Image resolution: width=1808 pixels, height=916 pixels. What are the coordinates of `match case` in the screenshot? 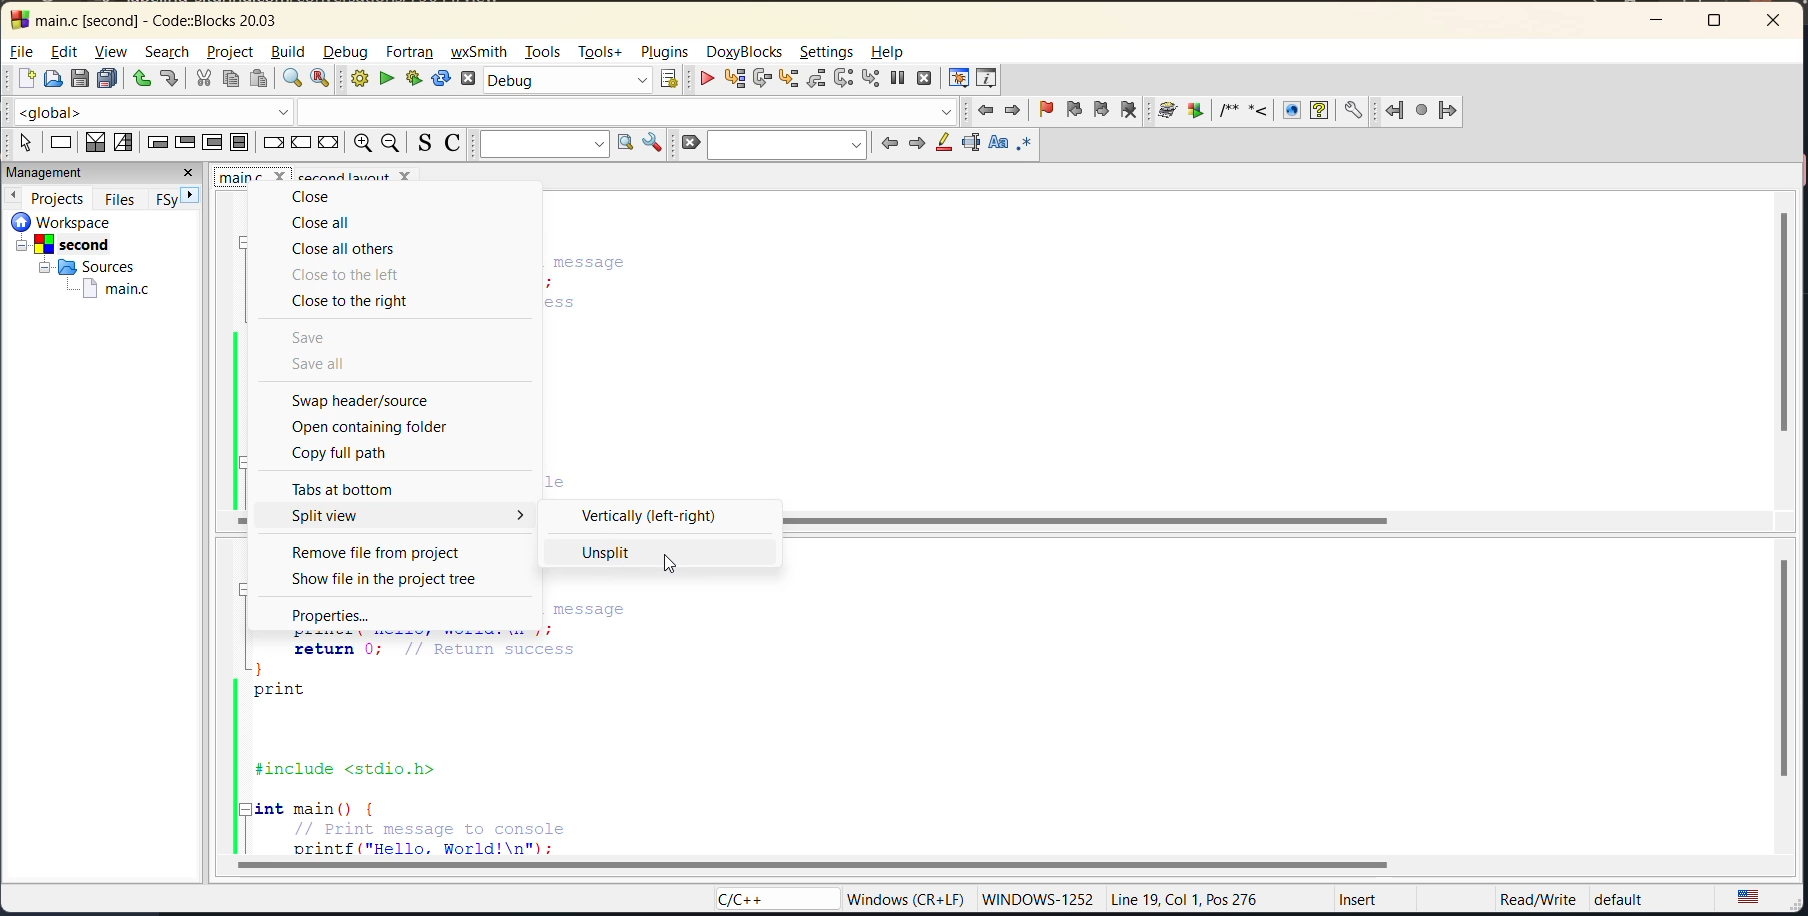 It's located at (997, 143).